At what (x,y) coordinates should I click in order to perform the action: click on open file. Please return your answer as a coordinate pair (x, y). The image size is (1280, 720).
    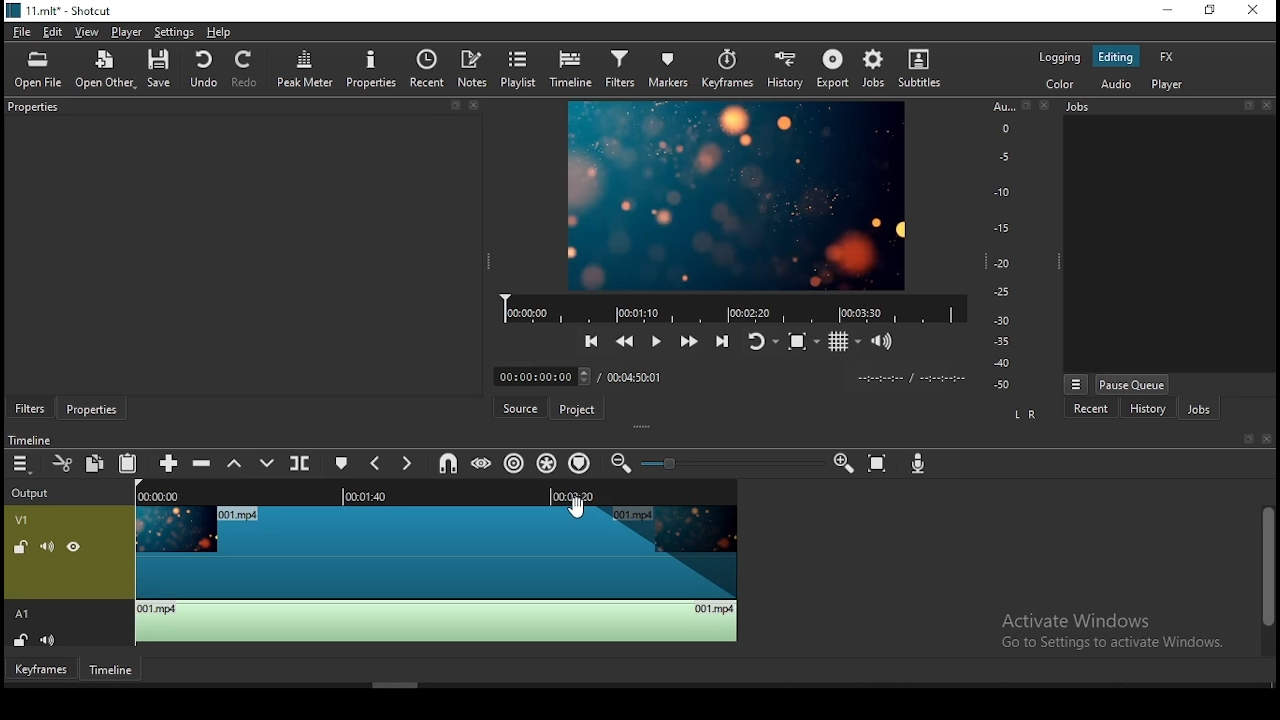
    Looking at the image, I should click on (39, 68).